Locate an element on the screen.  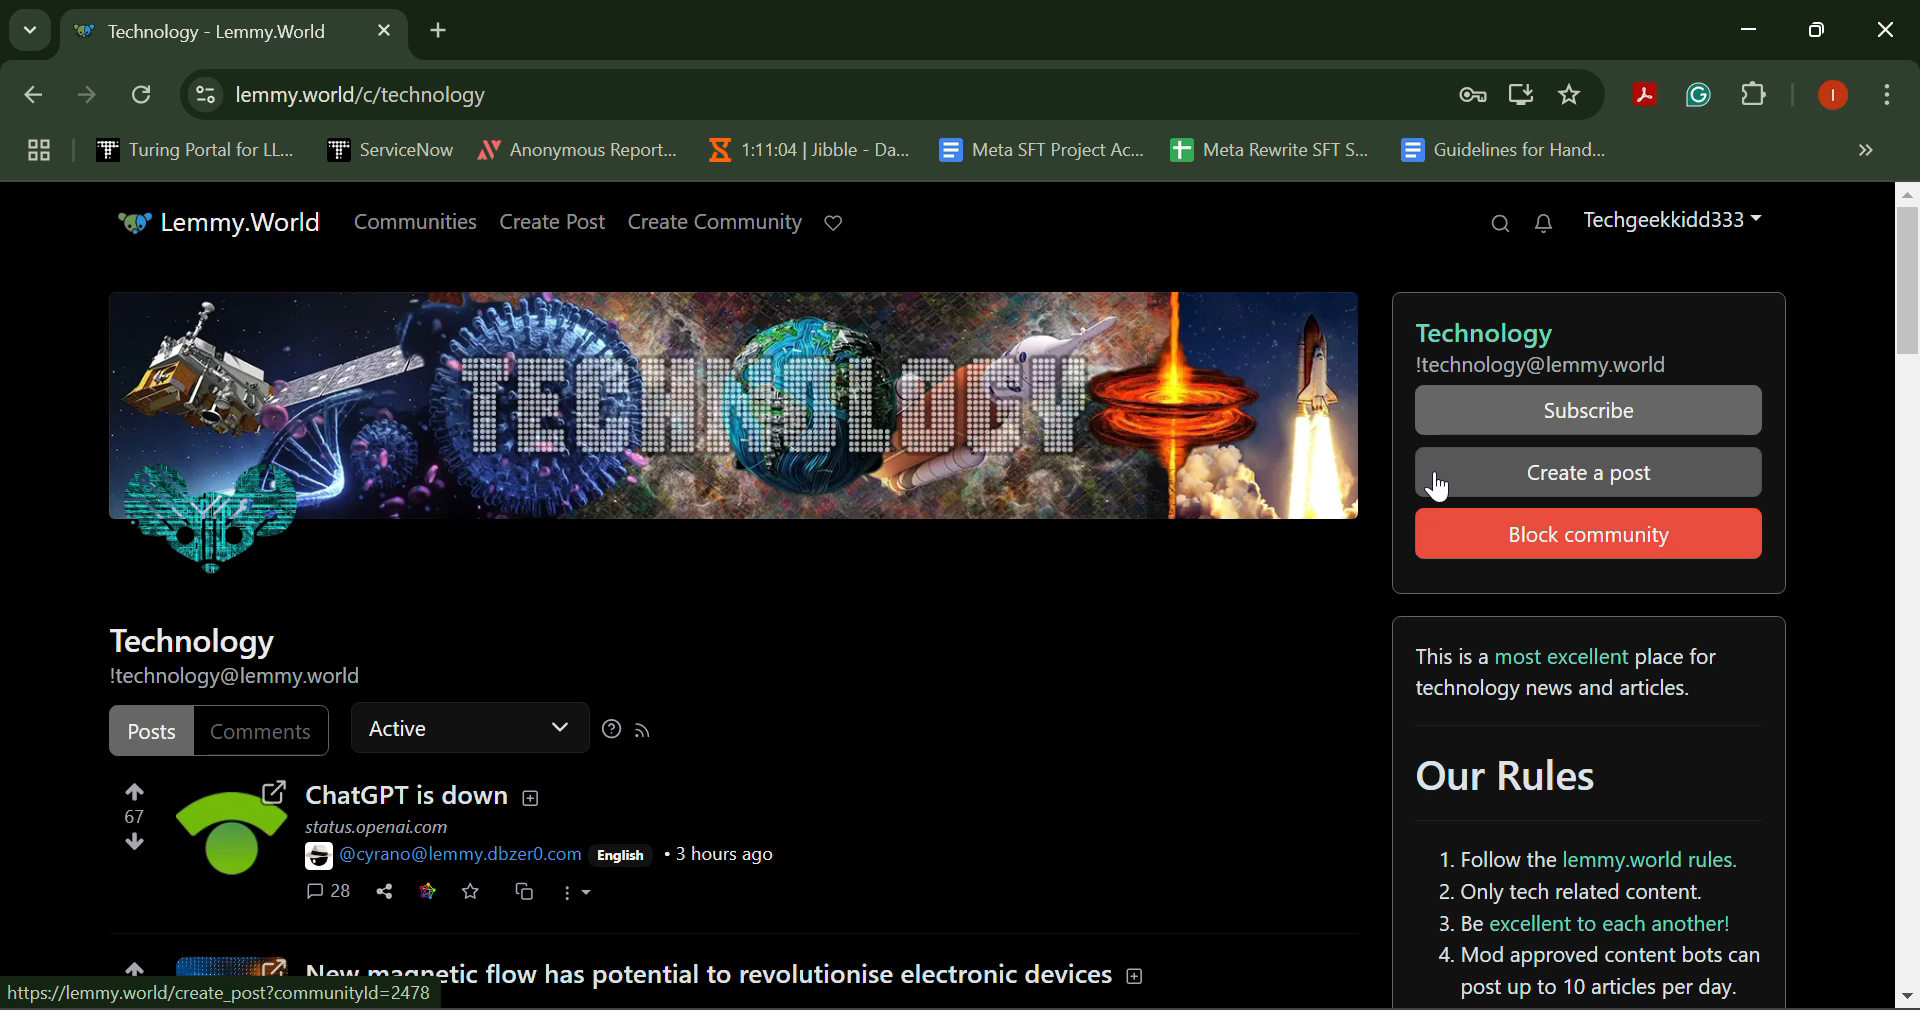
Cursor on Create a post button is located at coordinates (1586, 474).